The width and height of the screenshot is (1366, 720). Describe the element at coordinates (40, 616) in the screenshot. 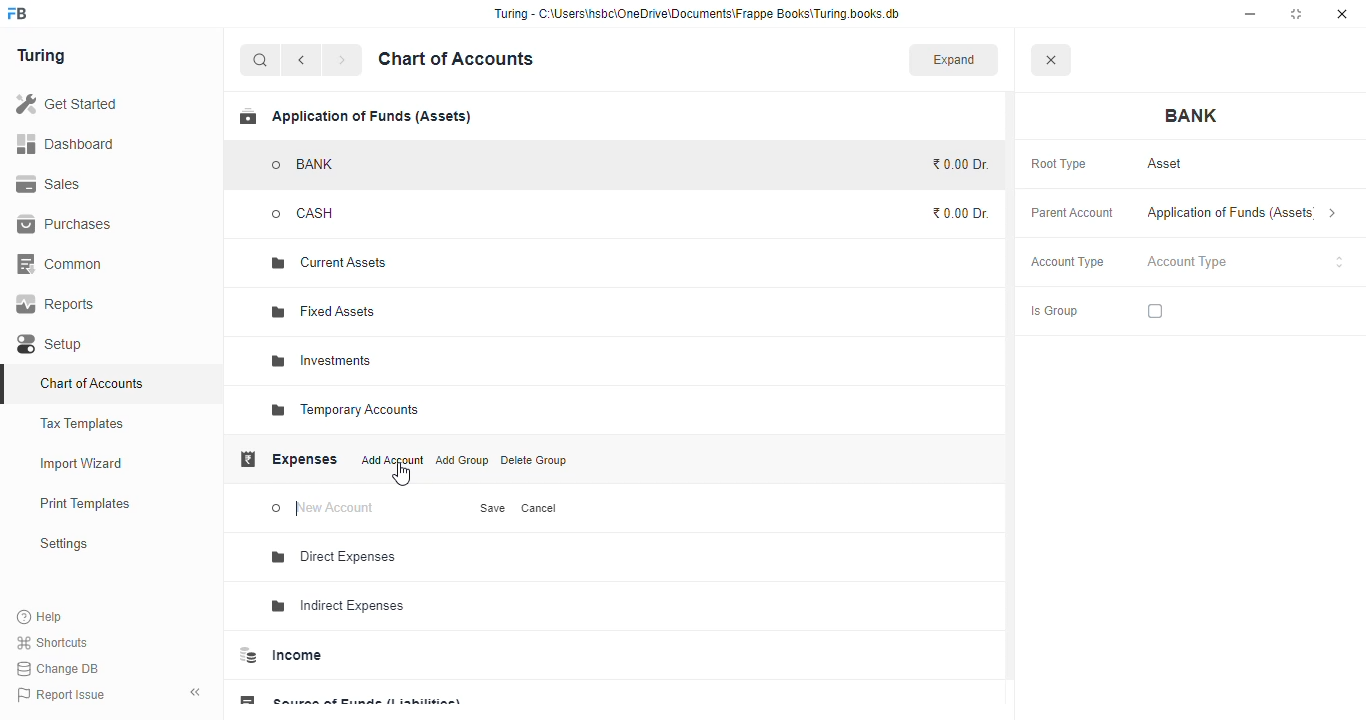

I see `help` at that location.